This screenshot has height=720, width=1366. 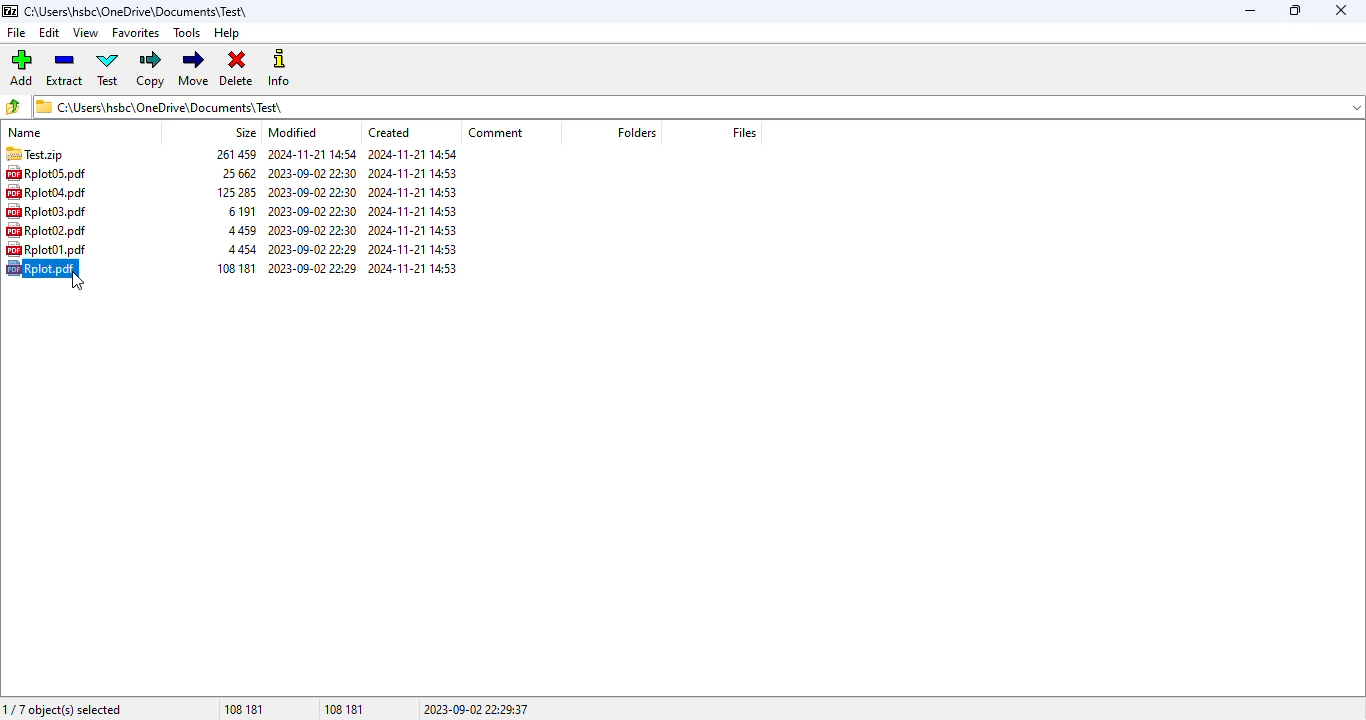 I want to click on comment, so click(x=494, y=133).